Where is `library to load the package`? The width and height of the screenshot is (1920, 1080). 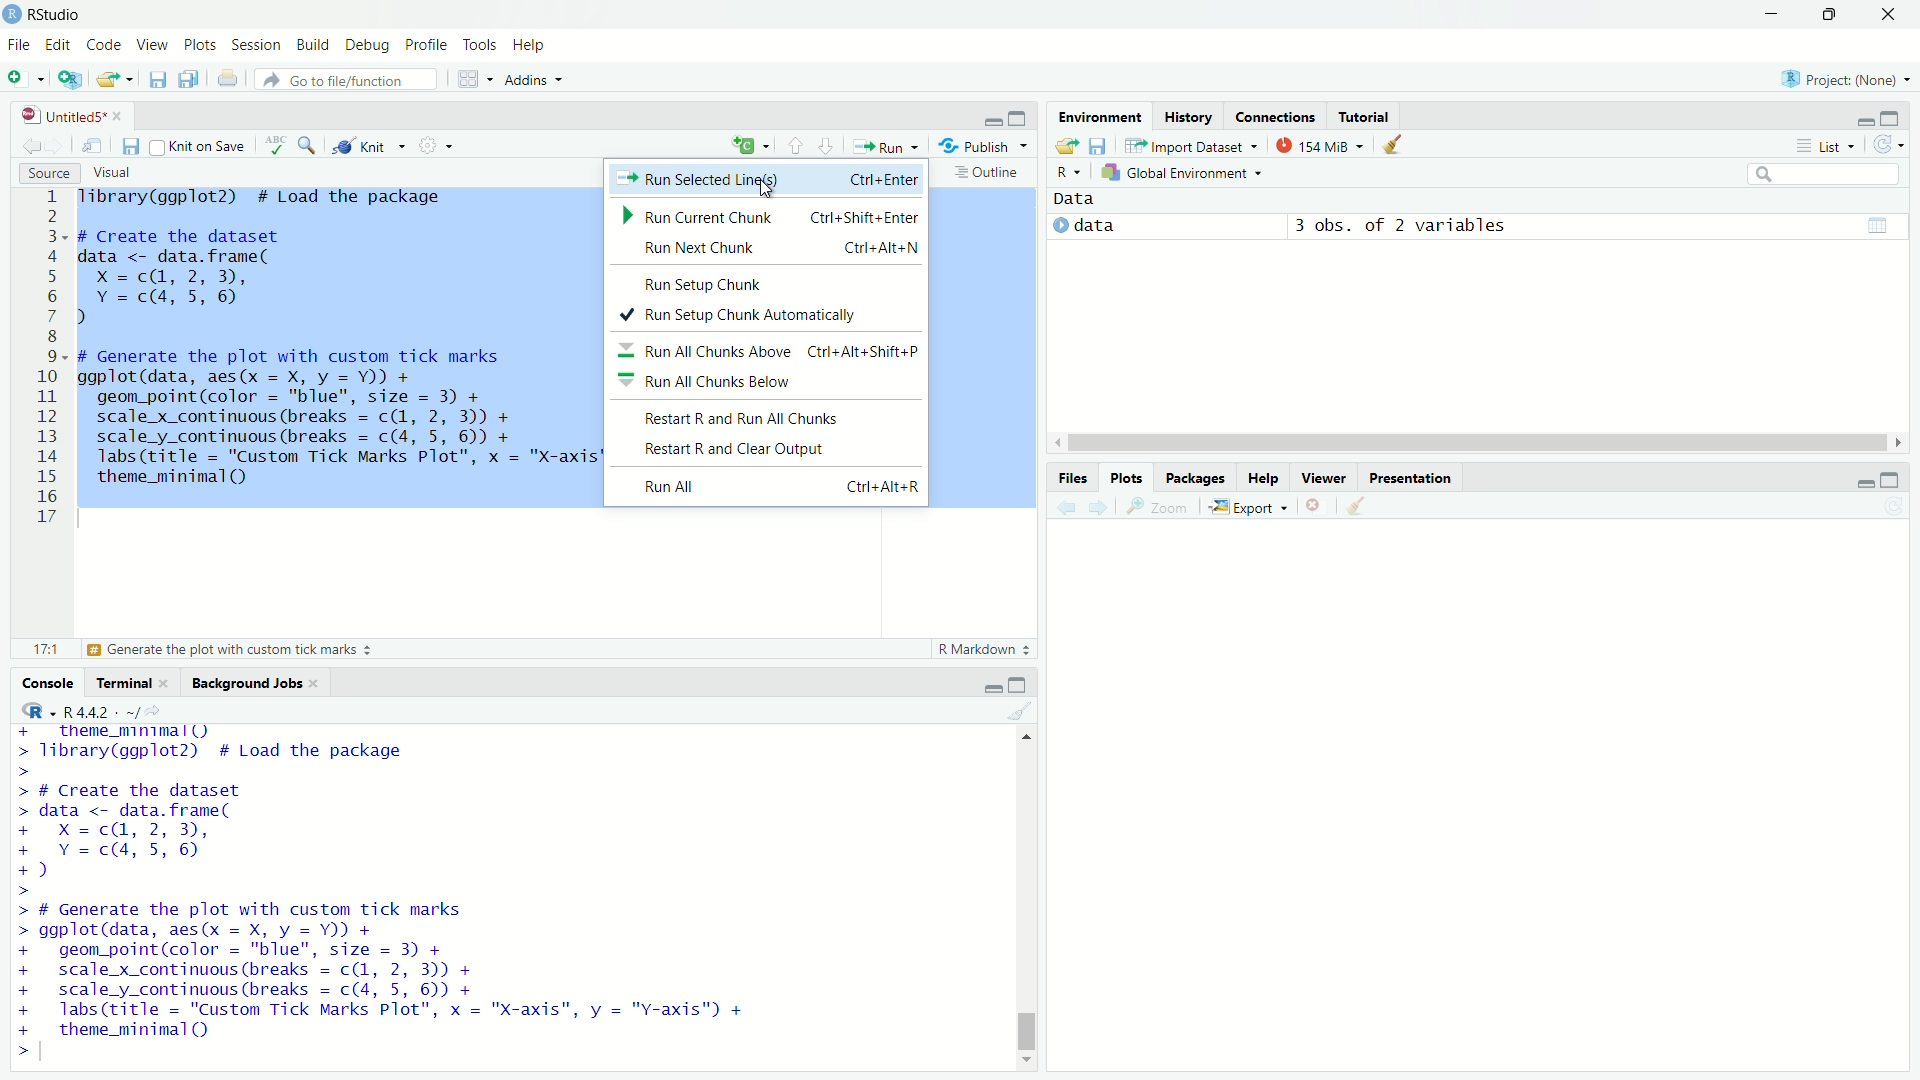 library to load the package is located at coordinates (269, 743).